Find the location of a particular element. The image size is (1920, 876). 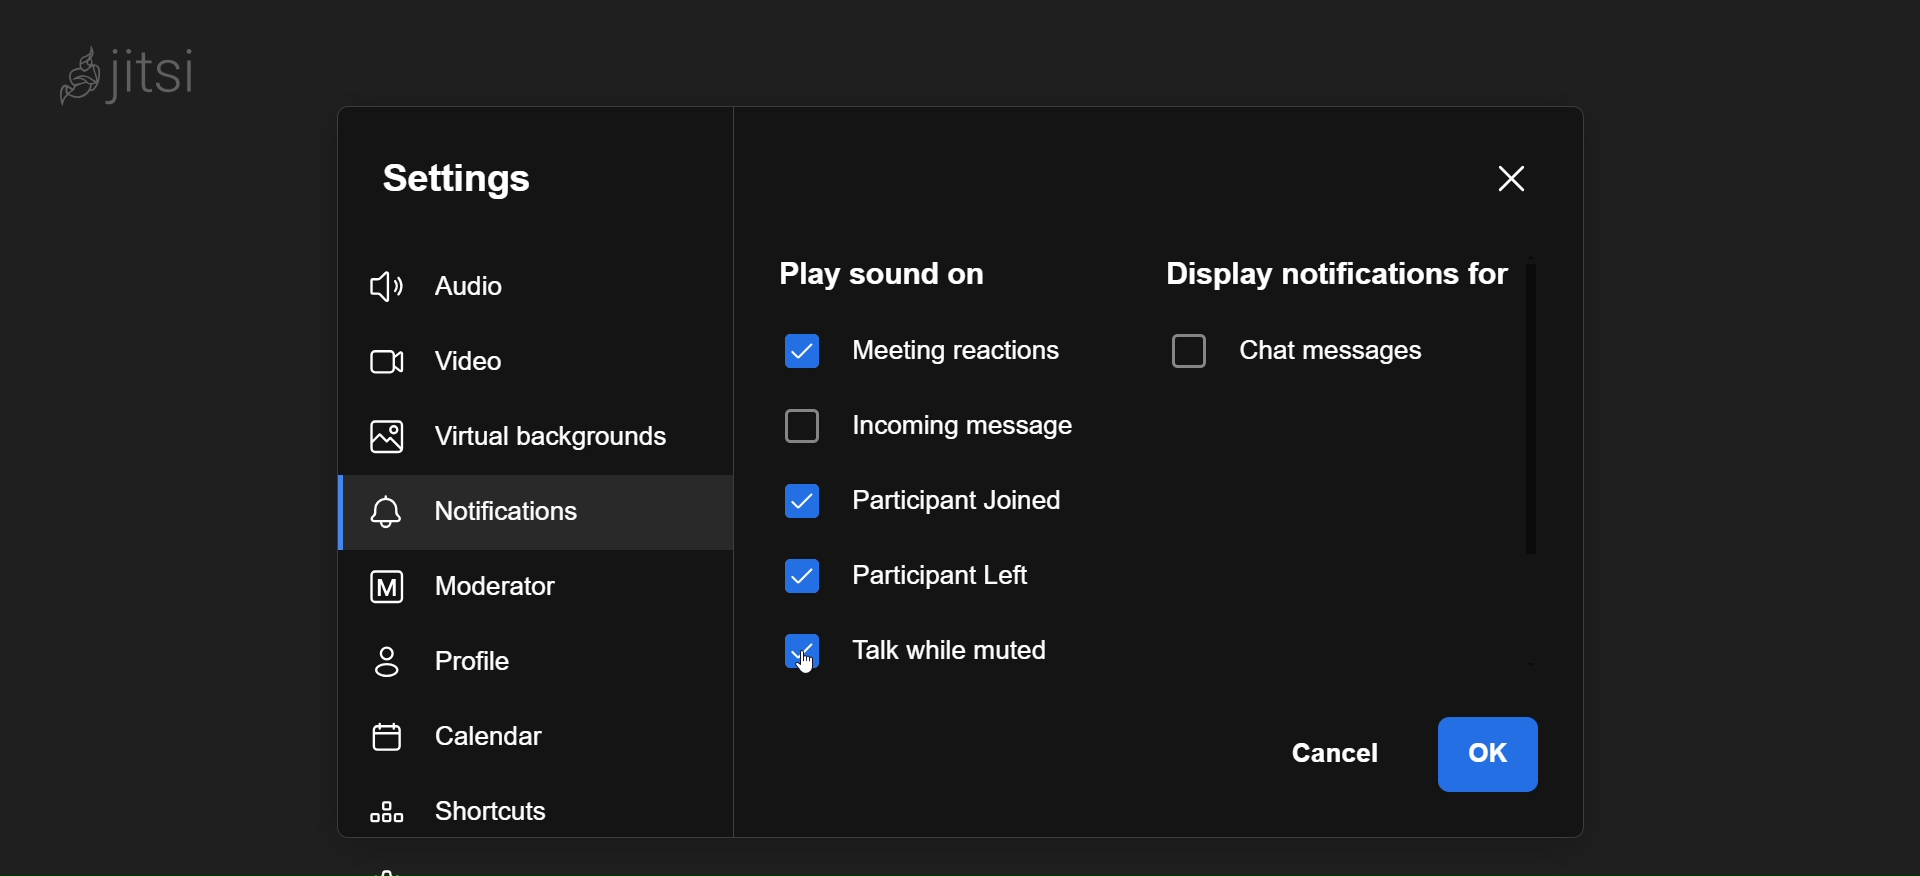

jitsi is located at coordinates (142, 76).